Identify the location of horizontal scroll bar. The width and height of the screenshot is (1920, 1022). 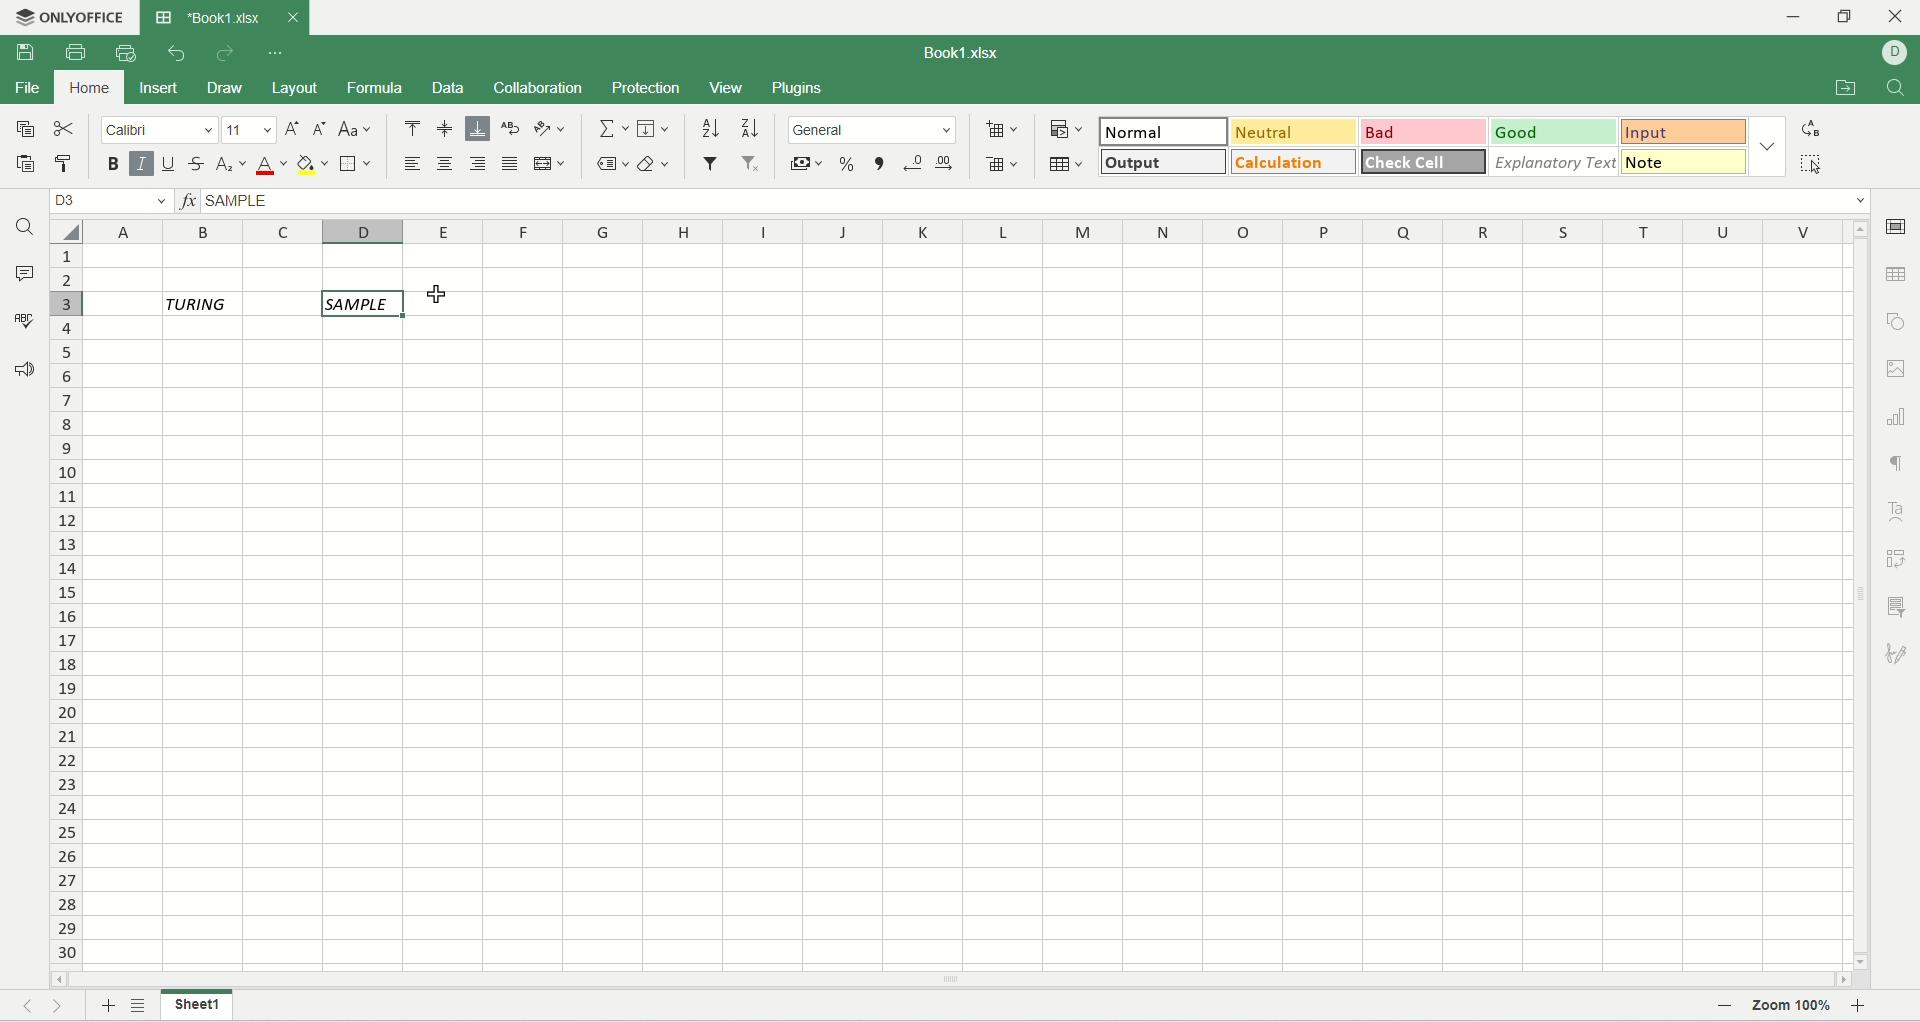
(950, 980).